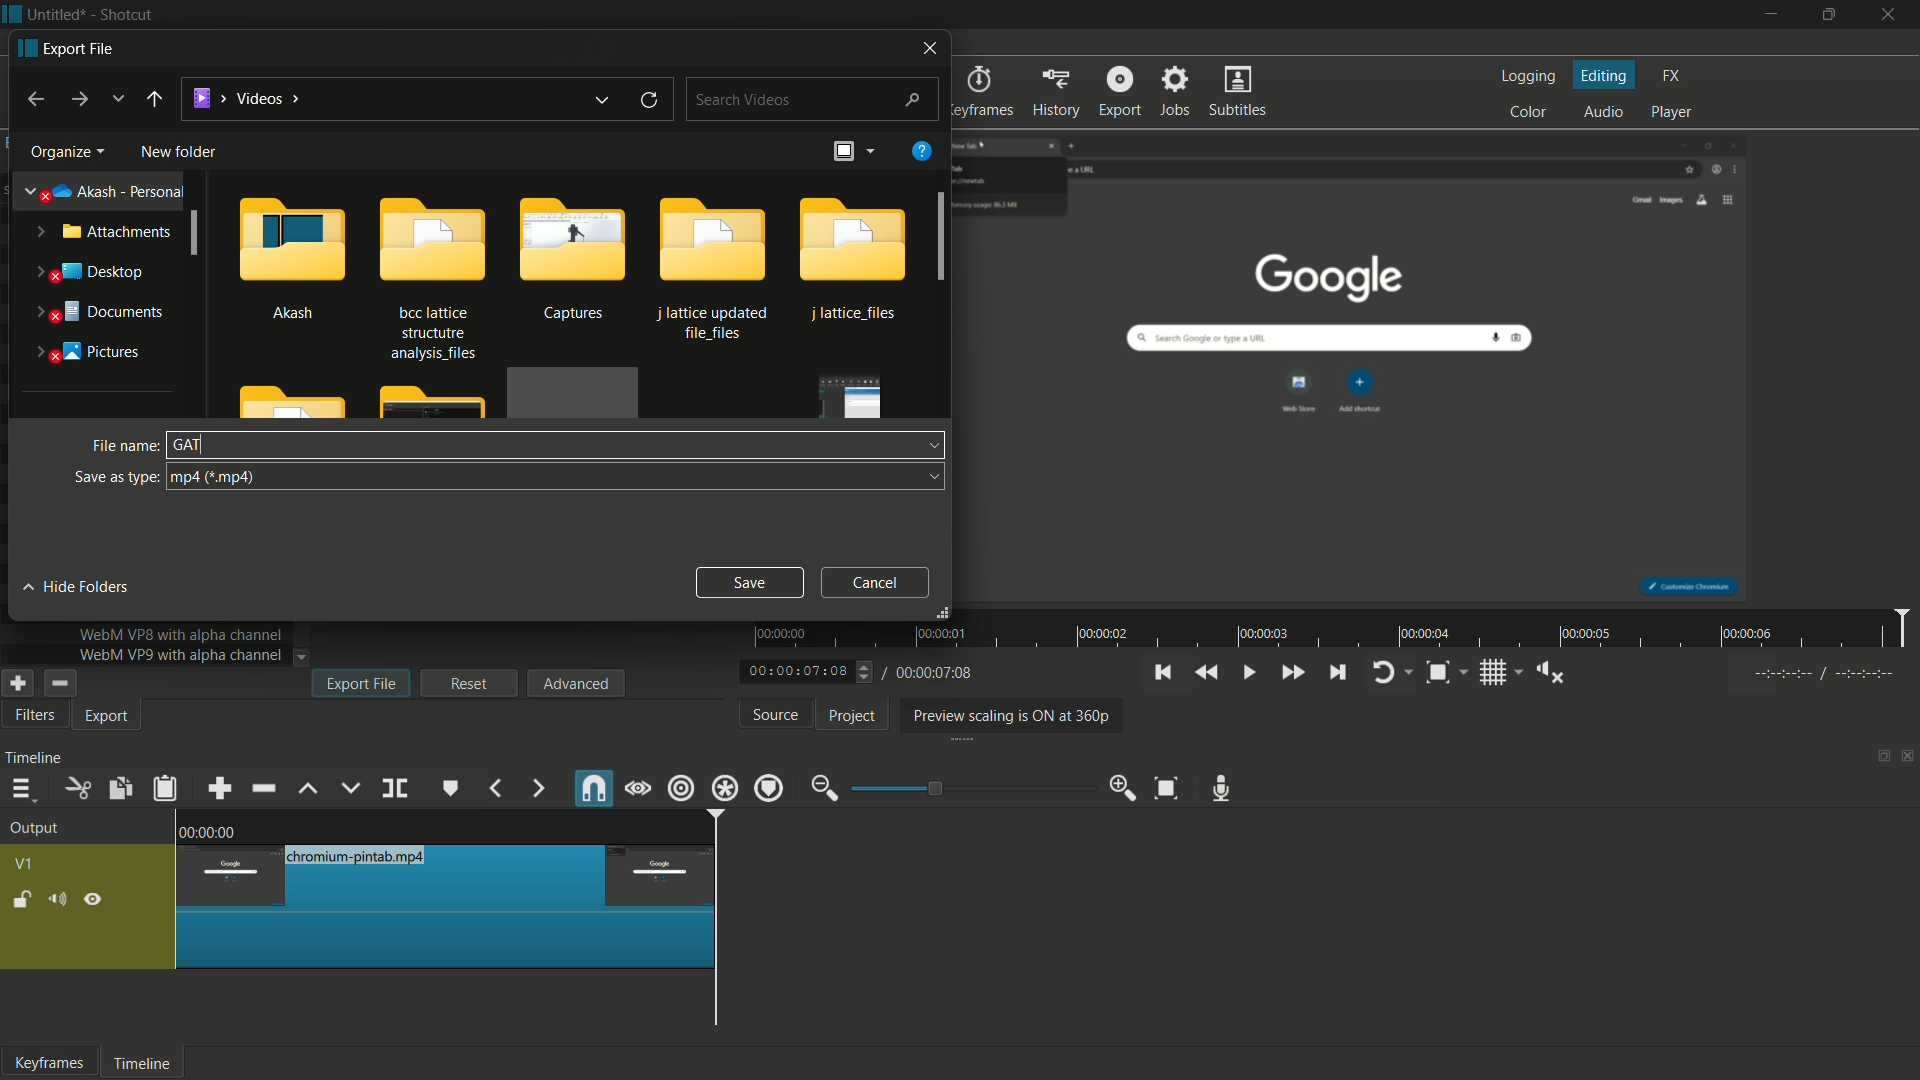 This screenshot has width=1920, height=1080. I want to click on more option, so click(869, 151).